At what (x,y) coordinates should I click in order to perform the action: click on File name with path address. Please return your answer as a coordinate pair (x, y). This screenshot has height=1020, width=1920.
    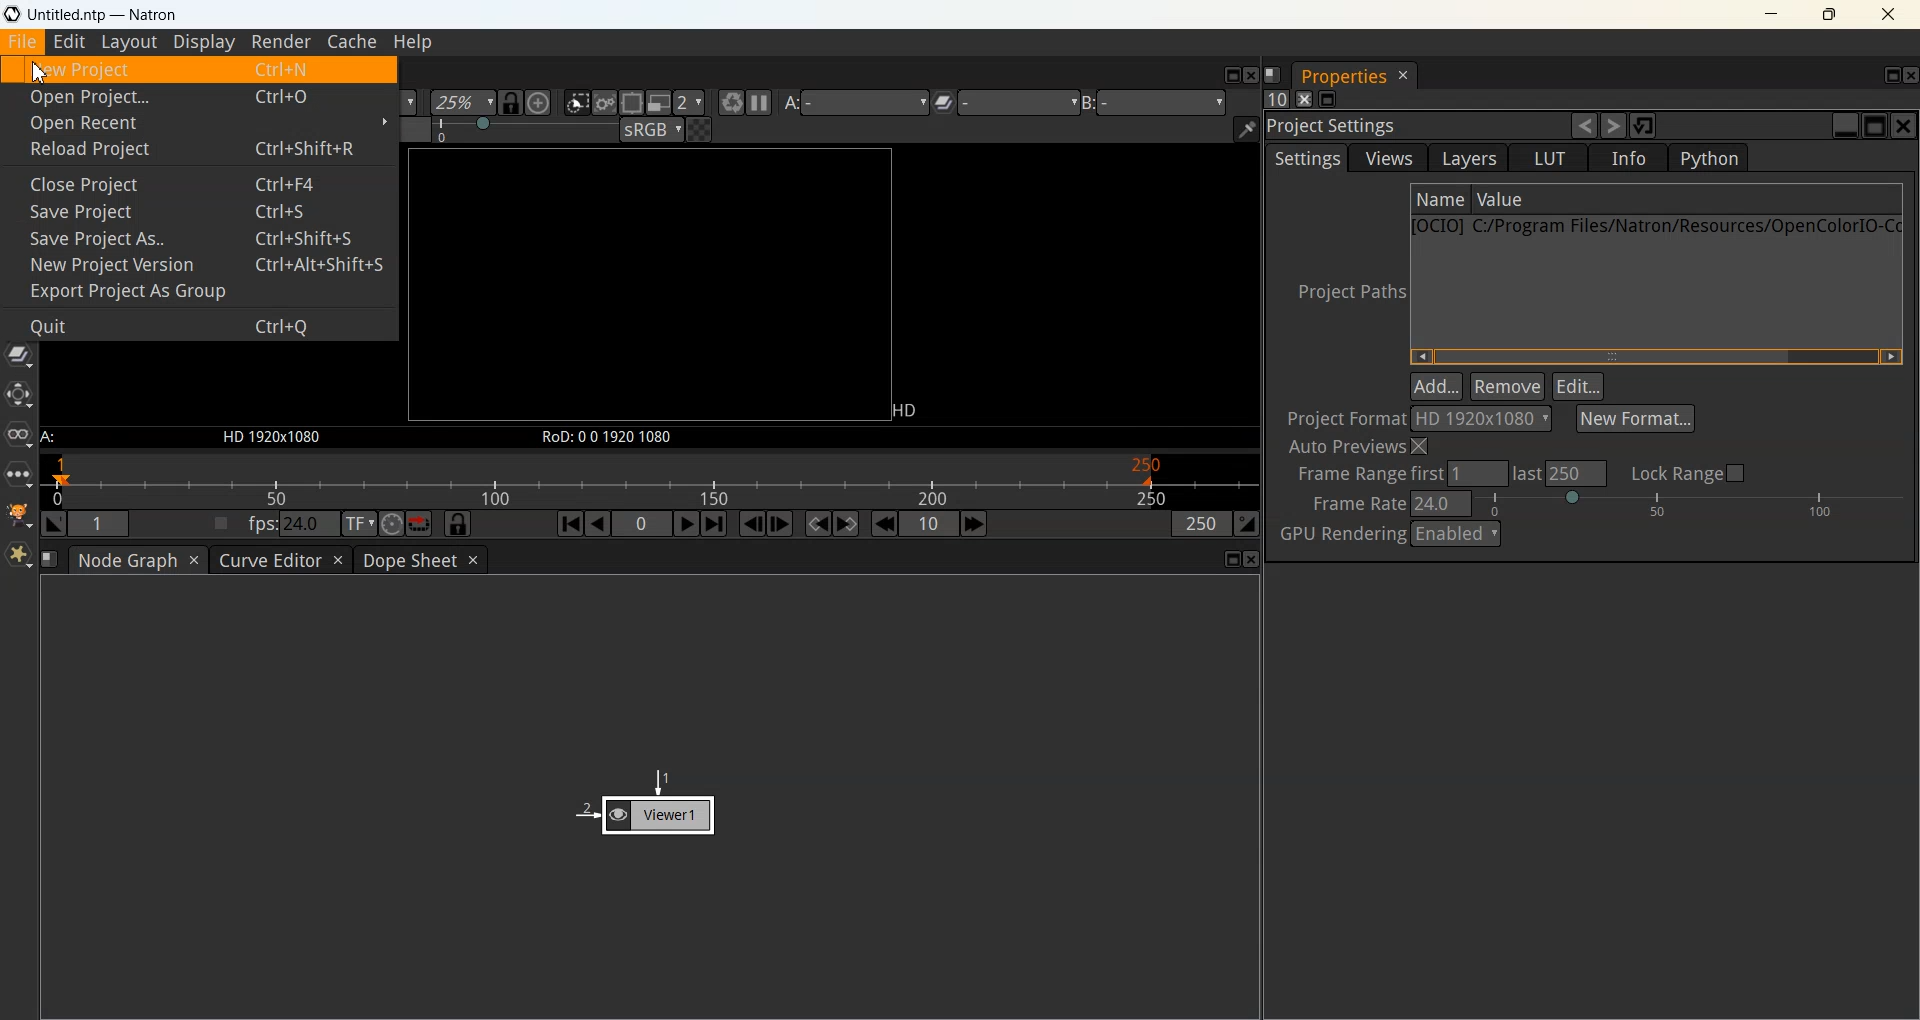
    Looking at the image, I should click on (1656, 225).